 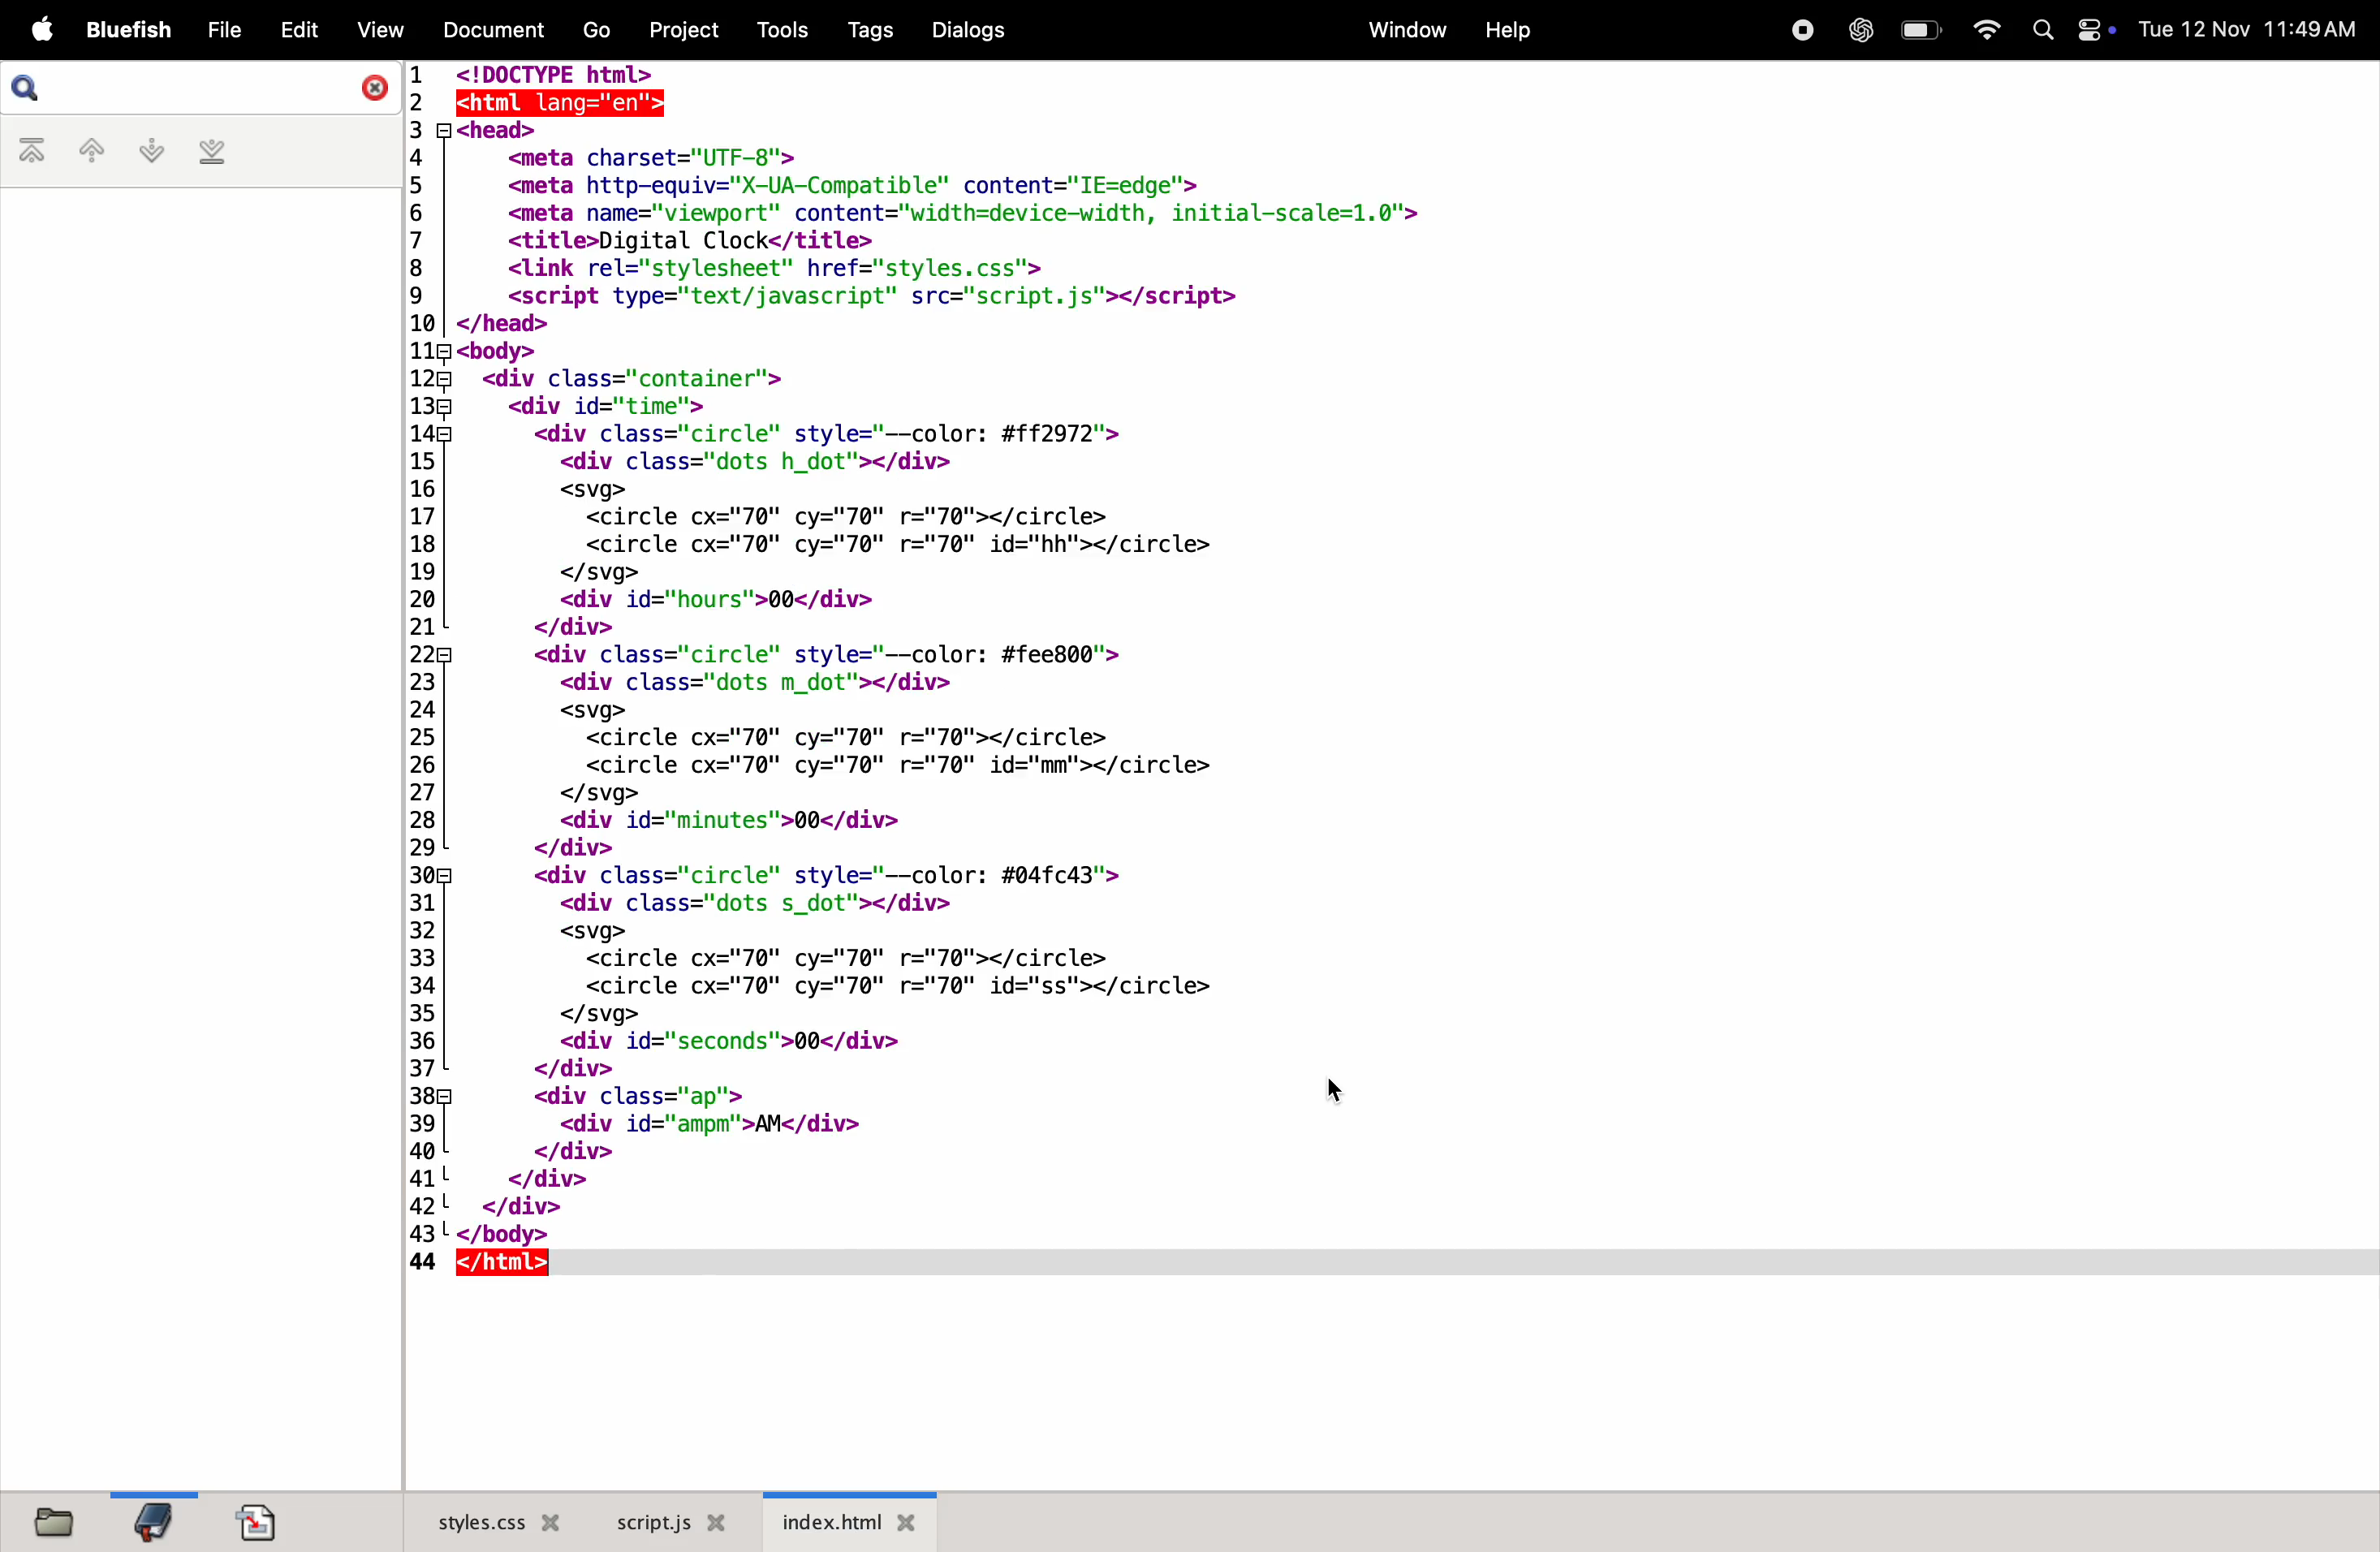 What do you see at coordinates (149, 1519) in the screenshot?
I see `bookmarksfile` at bounding box center [149, 1519].